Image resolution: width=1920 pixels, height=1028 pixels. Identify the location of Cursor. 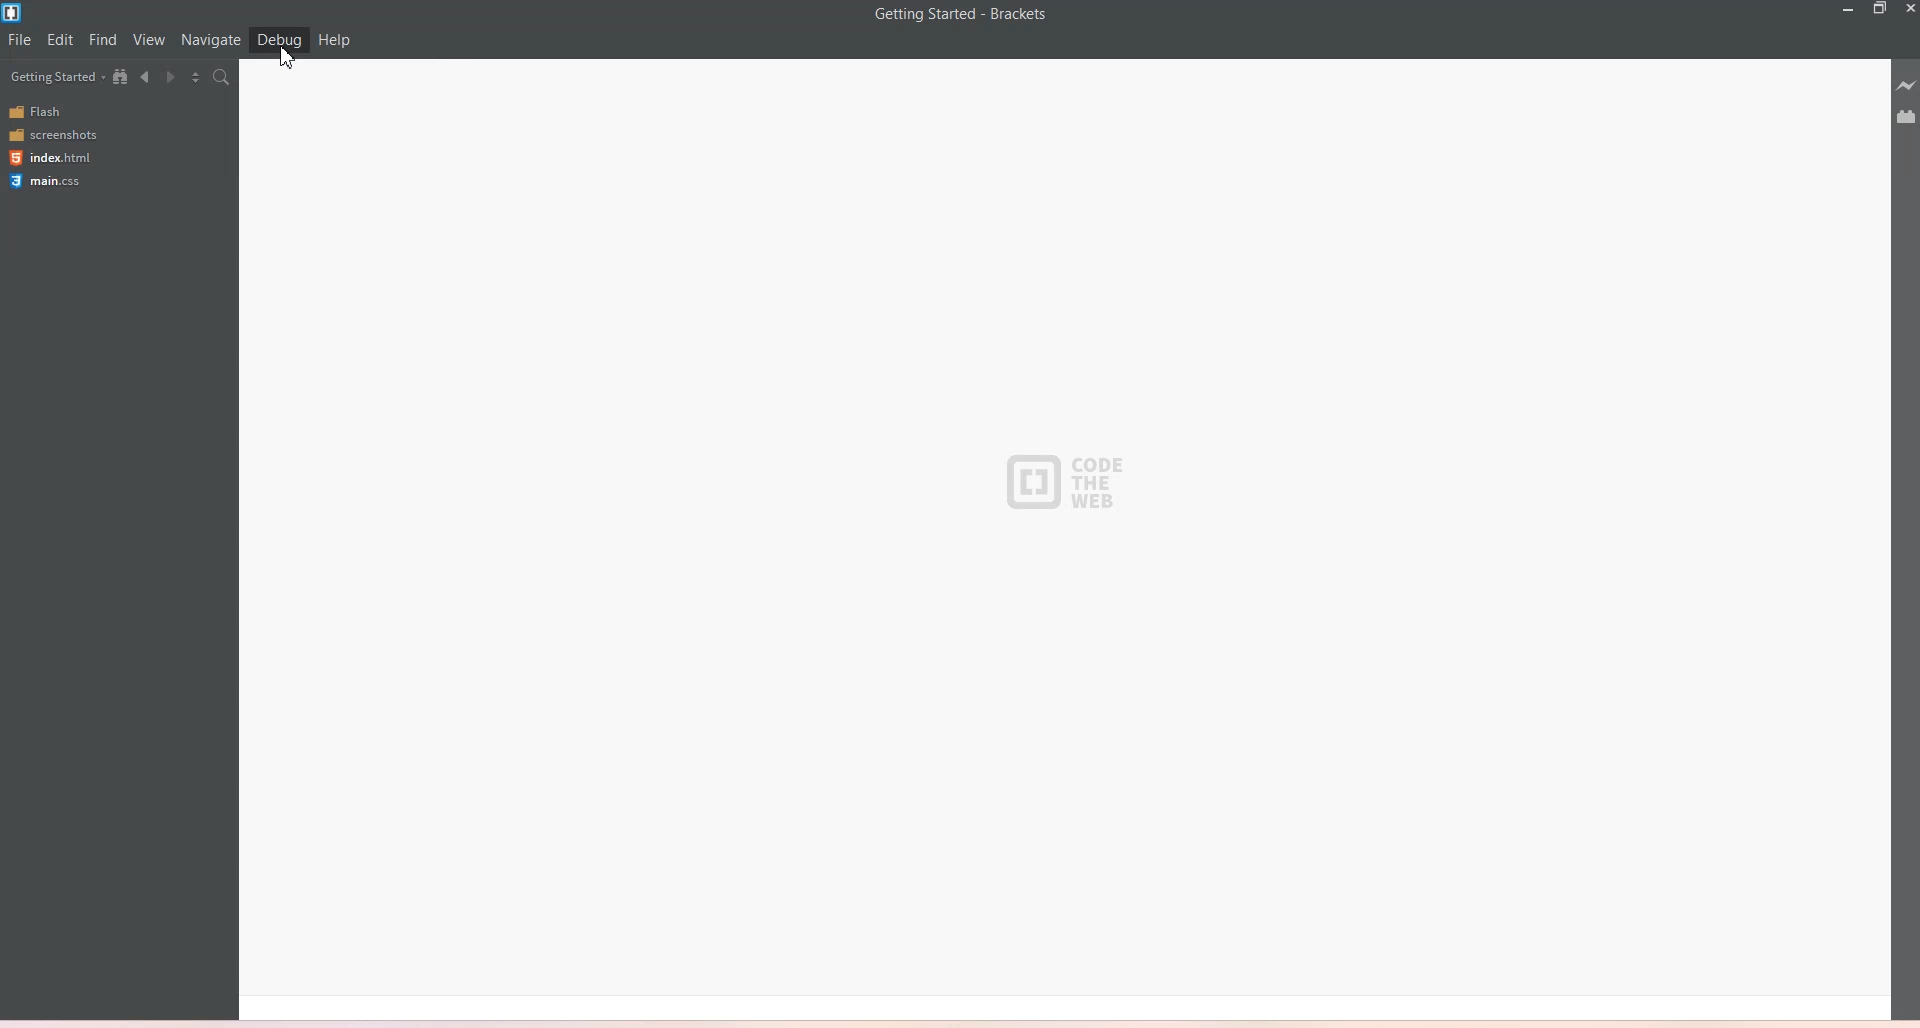
(288, 61).